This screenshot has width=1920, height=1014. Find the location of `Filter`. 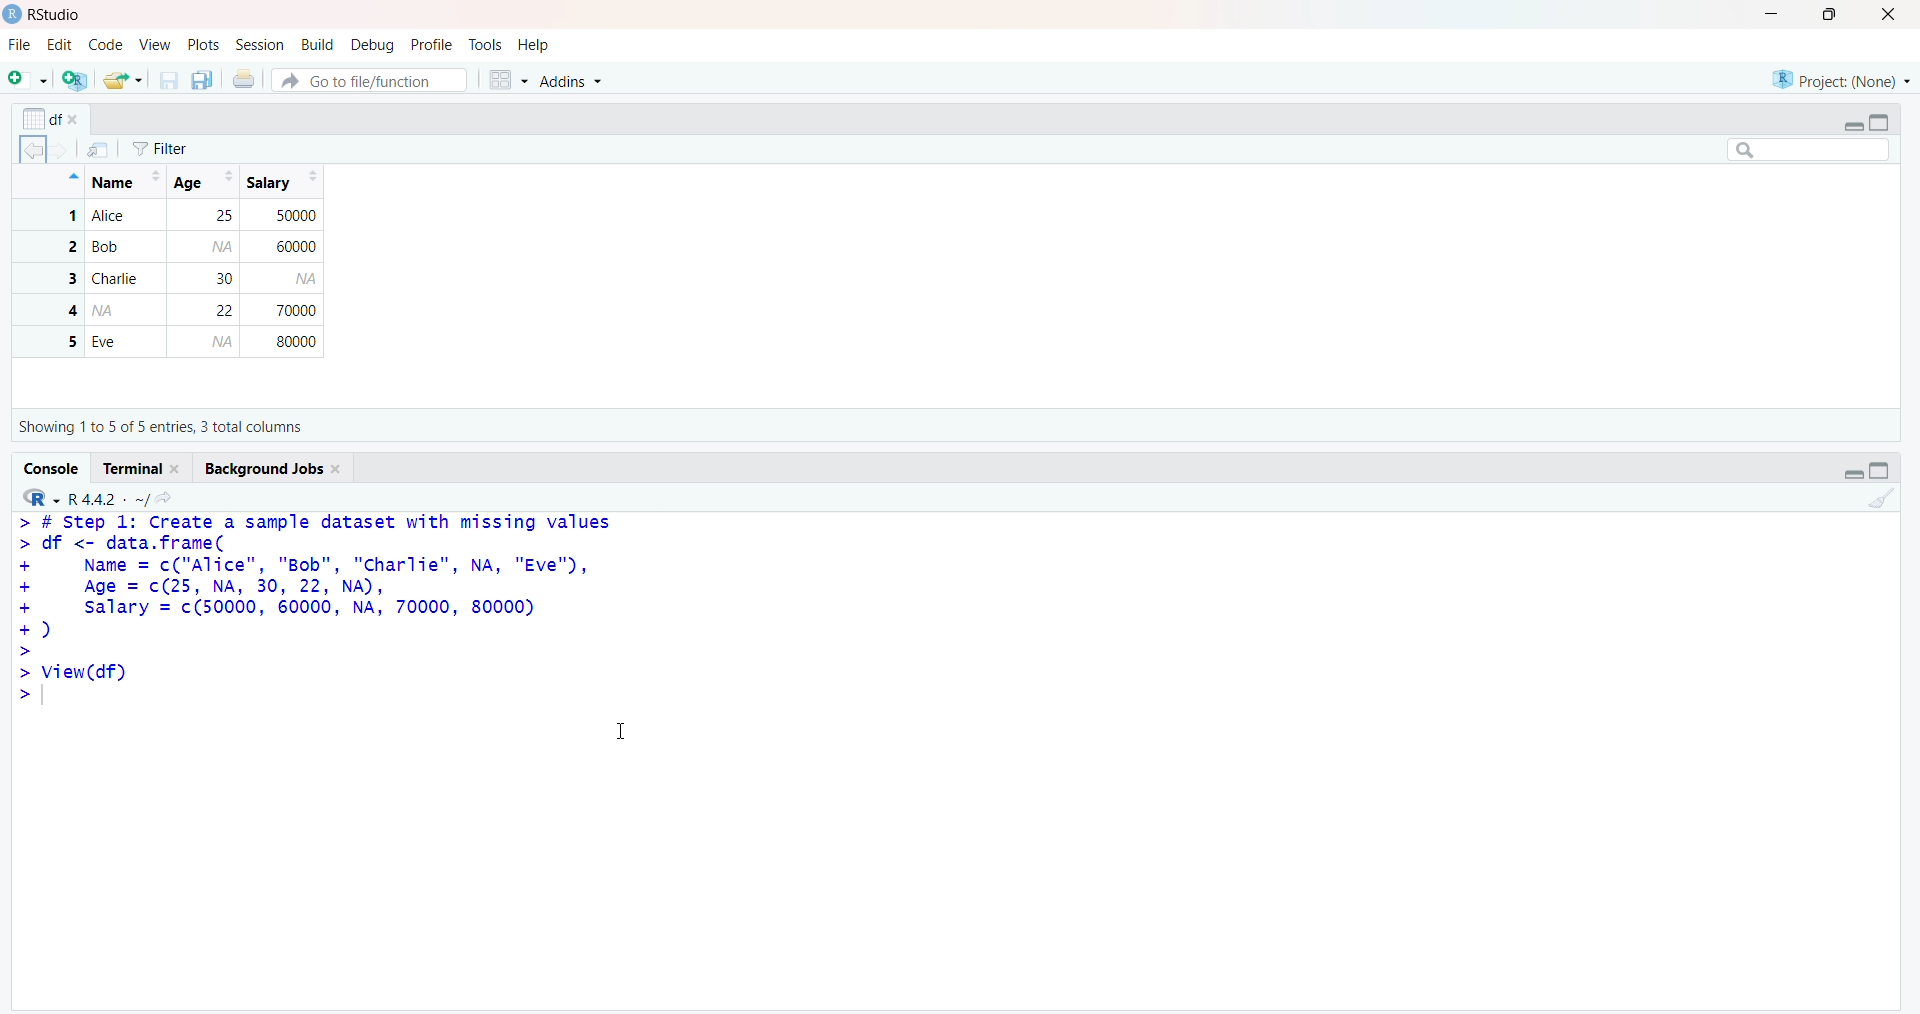

Filter is located at coordinates (180, 145).